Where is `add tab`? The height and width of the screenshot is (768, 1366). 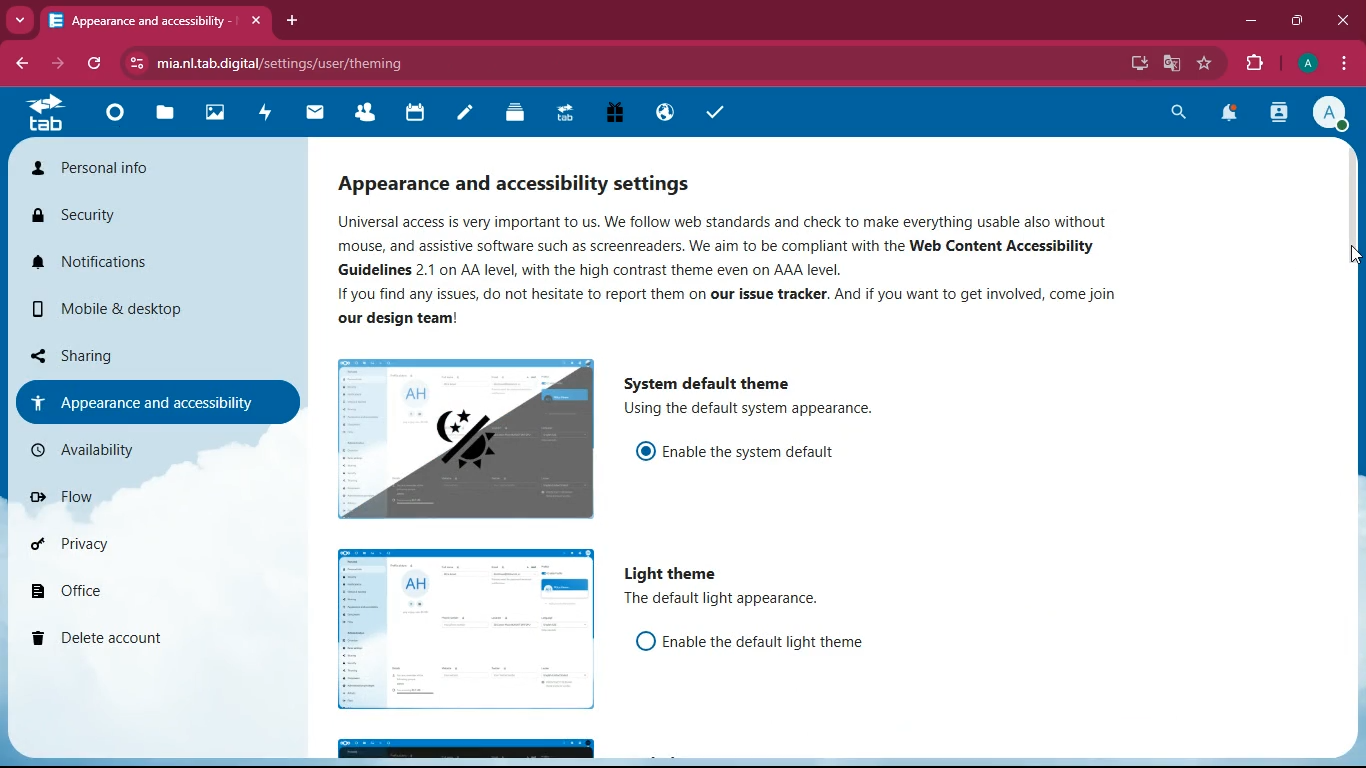
add tab is located at coordinates (292, 20).